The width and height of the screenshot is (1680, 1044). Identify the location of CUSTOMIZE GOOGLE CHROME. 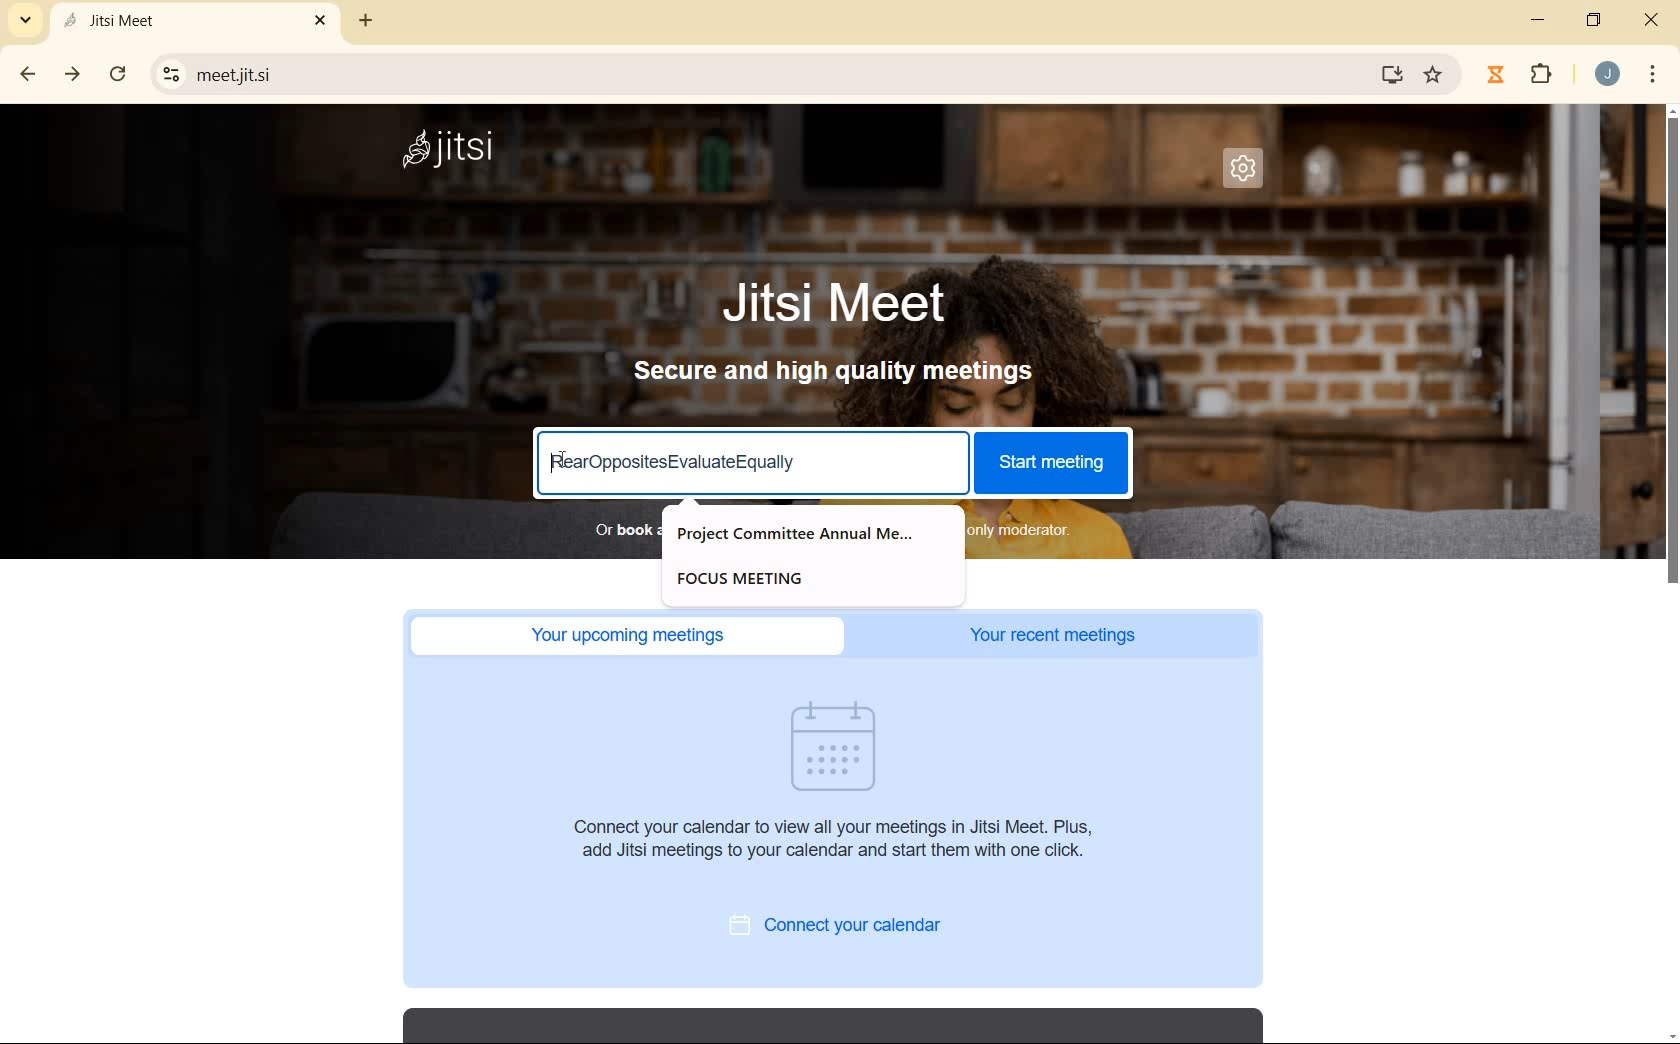
(1652, 74).